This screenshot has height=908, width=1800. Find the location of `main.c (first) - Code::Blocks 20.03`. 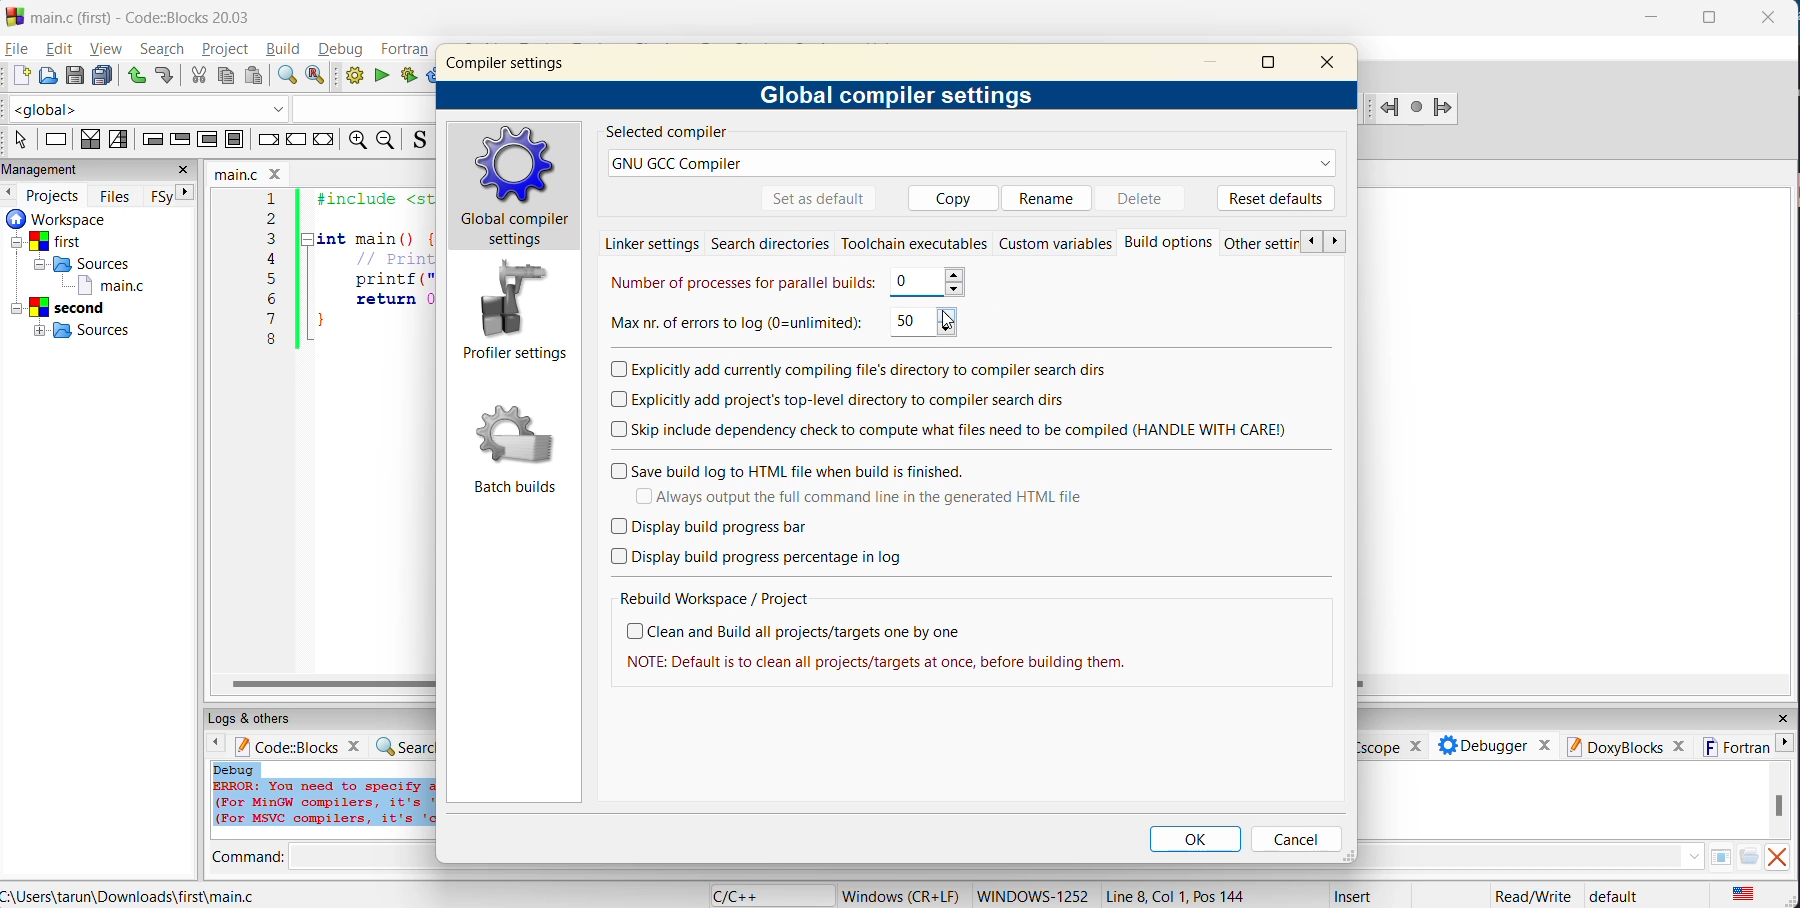

main.c (first) - Code::Blocks 20.03 is located at coordinates (134, 17).